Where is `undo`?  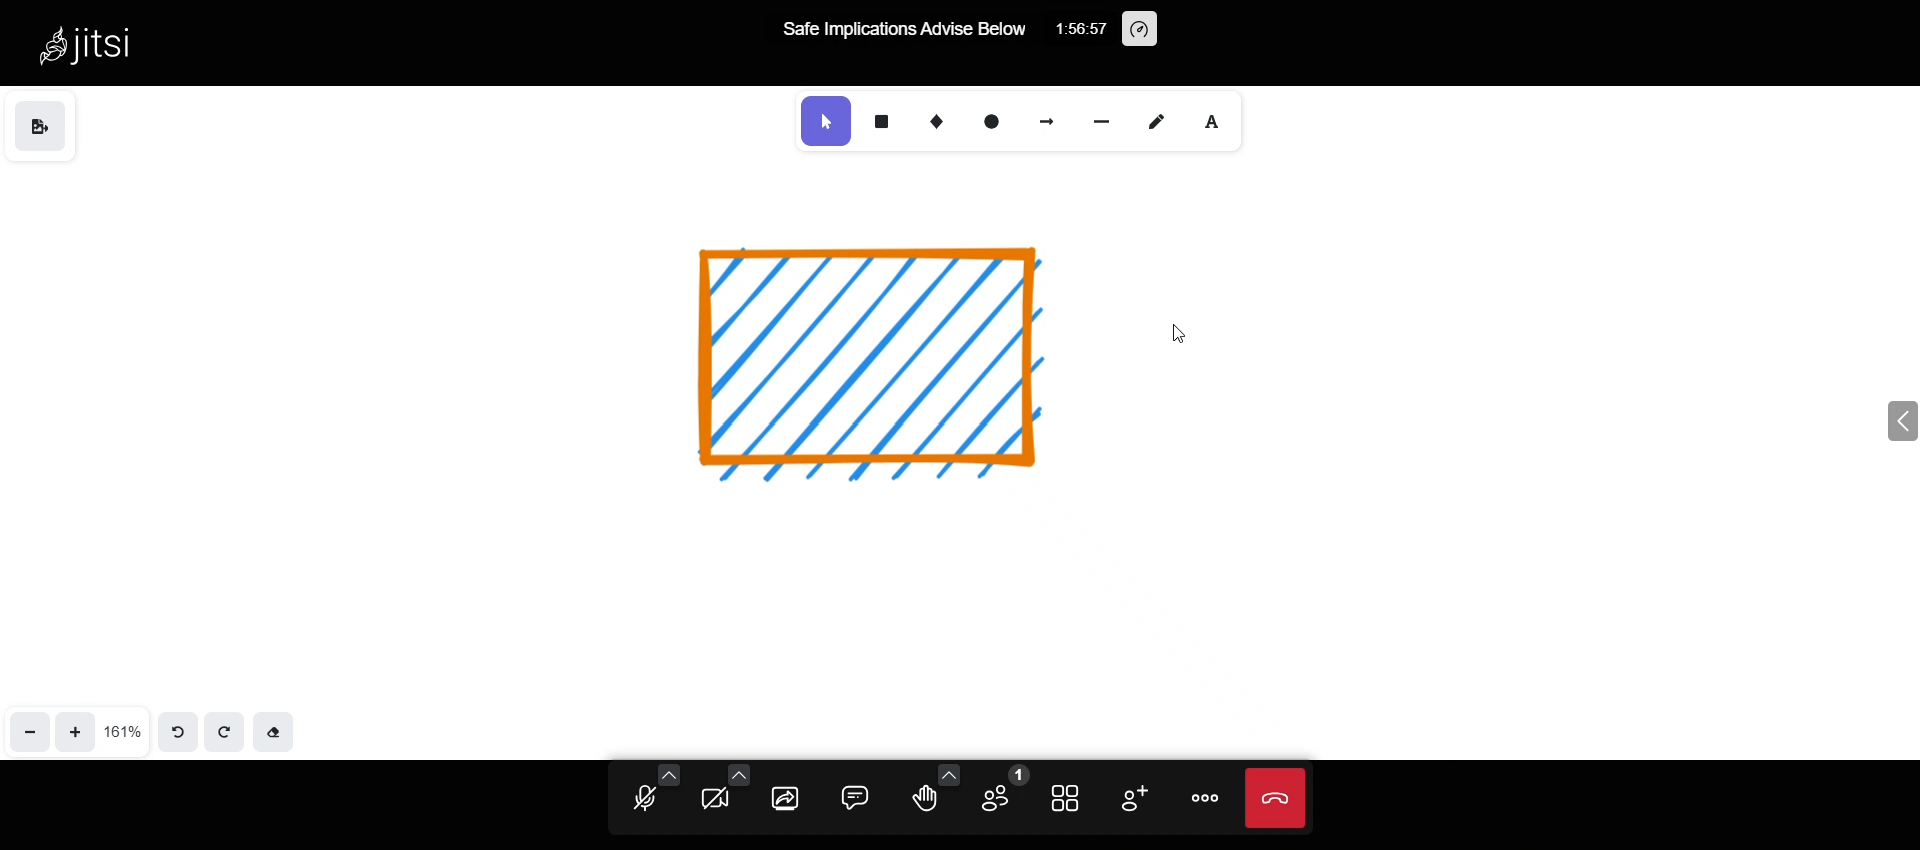 undo is located at coordinates (176, 732).